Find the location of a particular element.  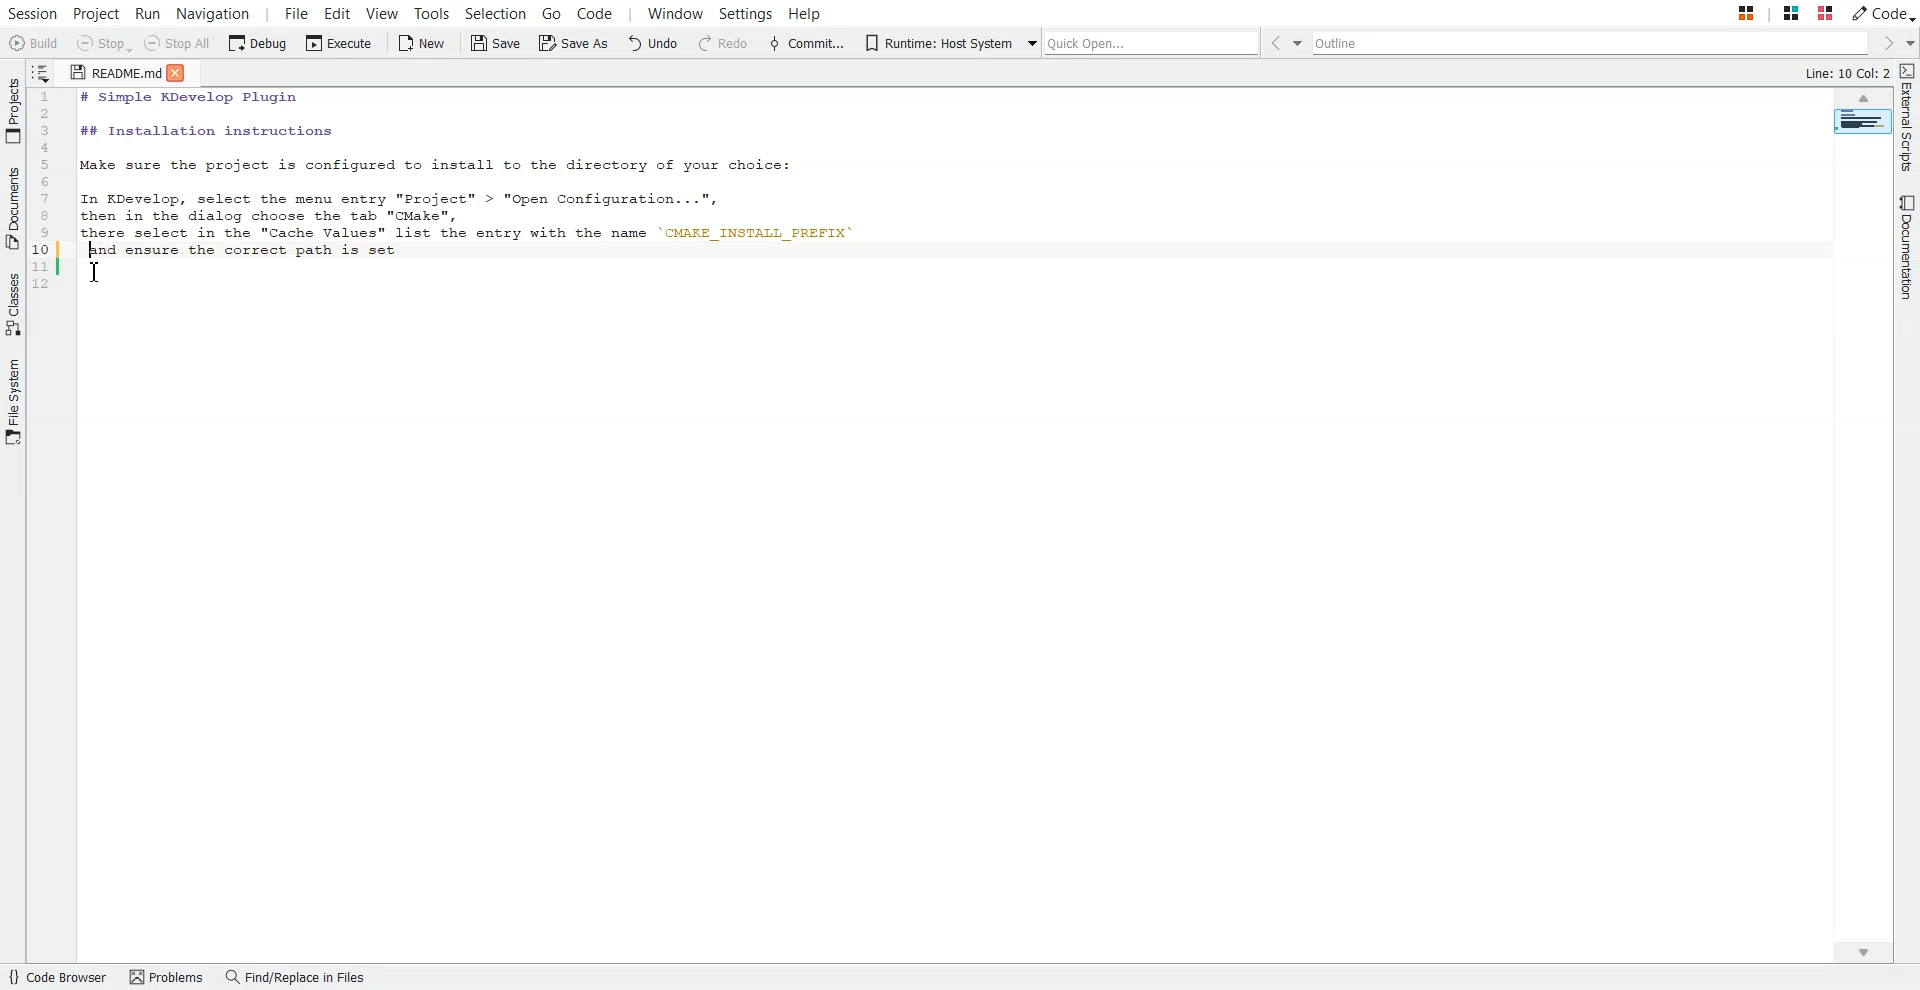

Edit is located at coordinates (338, 12).